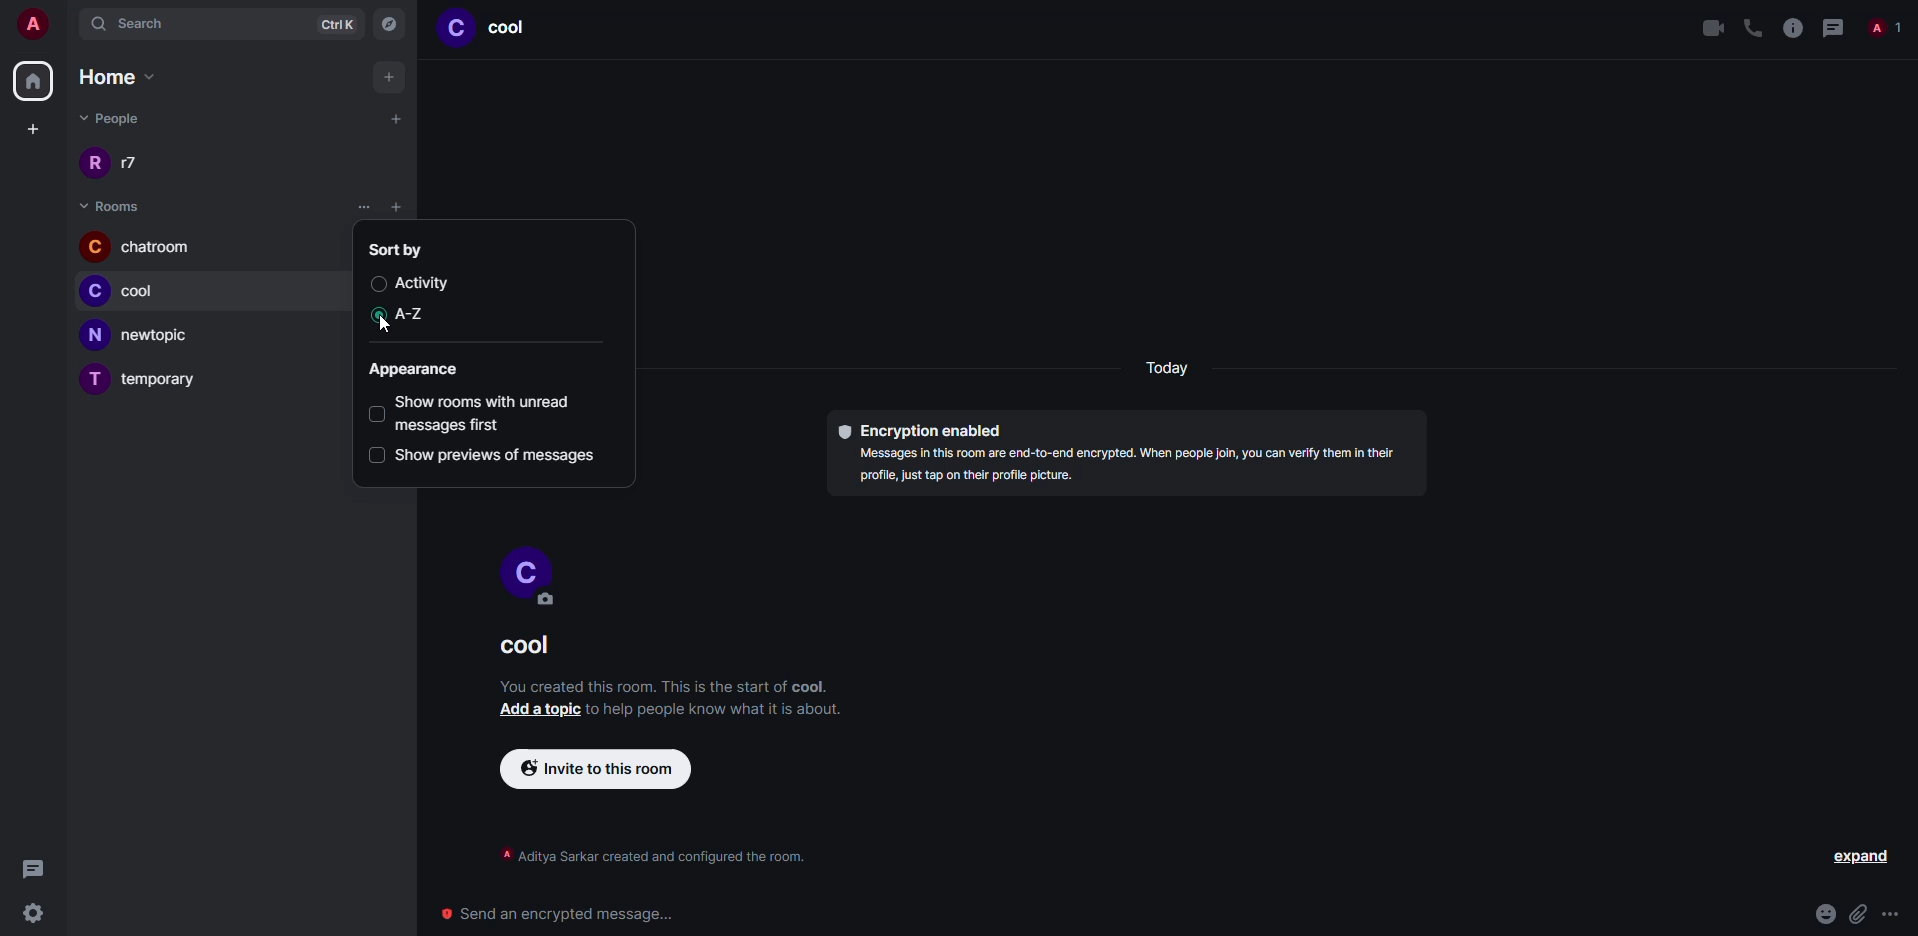  Describe the element at coordinates (456, 29) in the screenshot. I see `profile` at that location.